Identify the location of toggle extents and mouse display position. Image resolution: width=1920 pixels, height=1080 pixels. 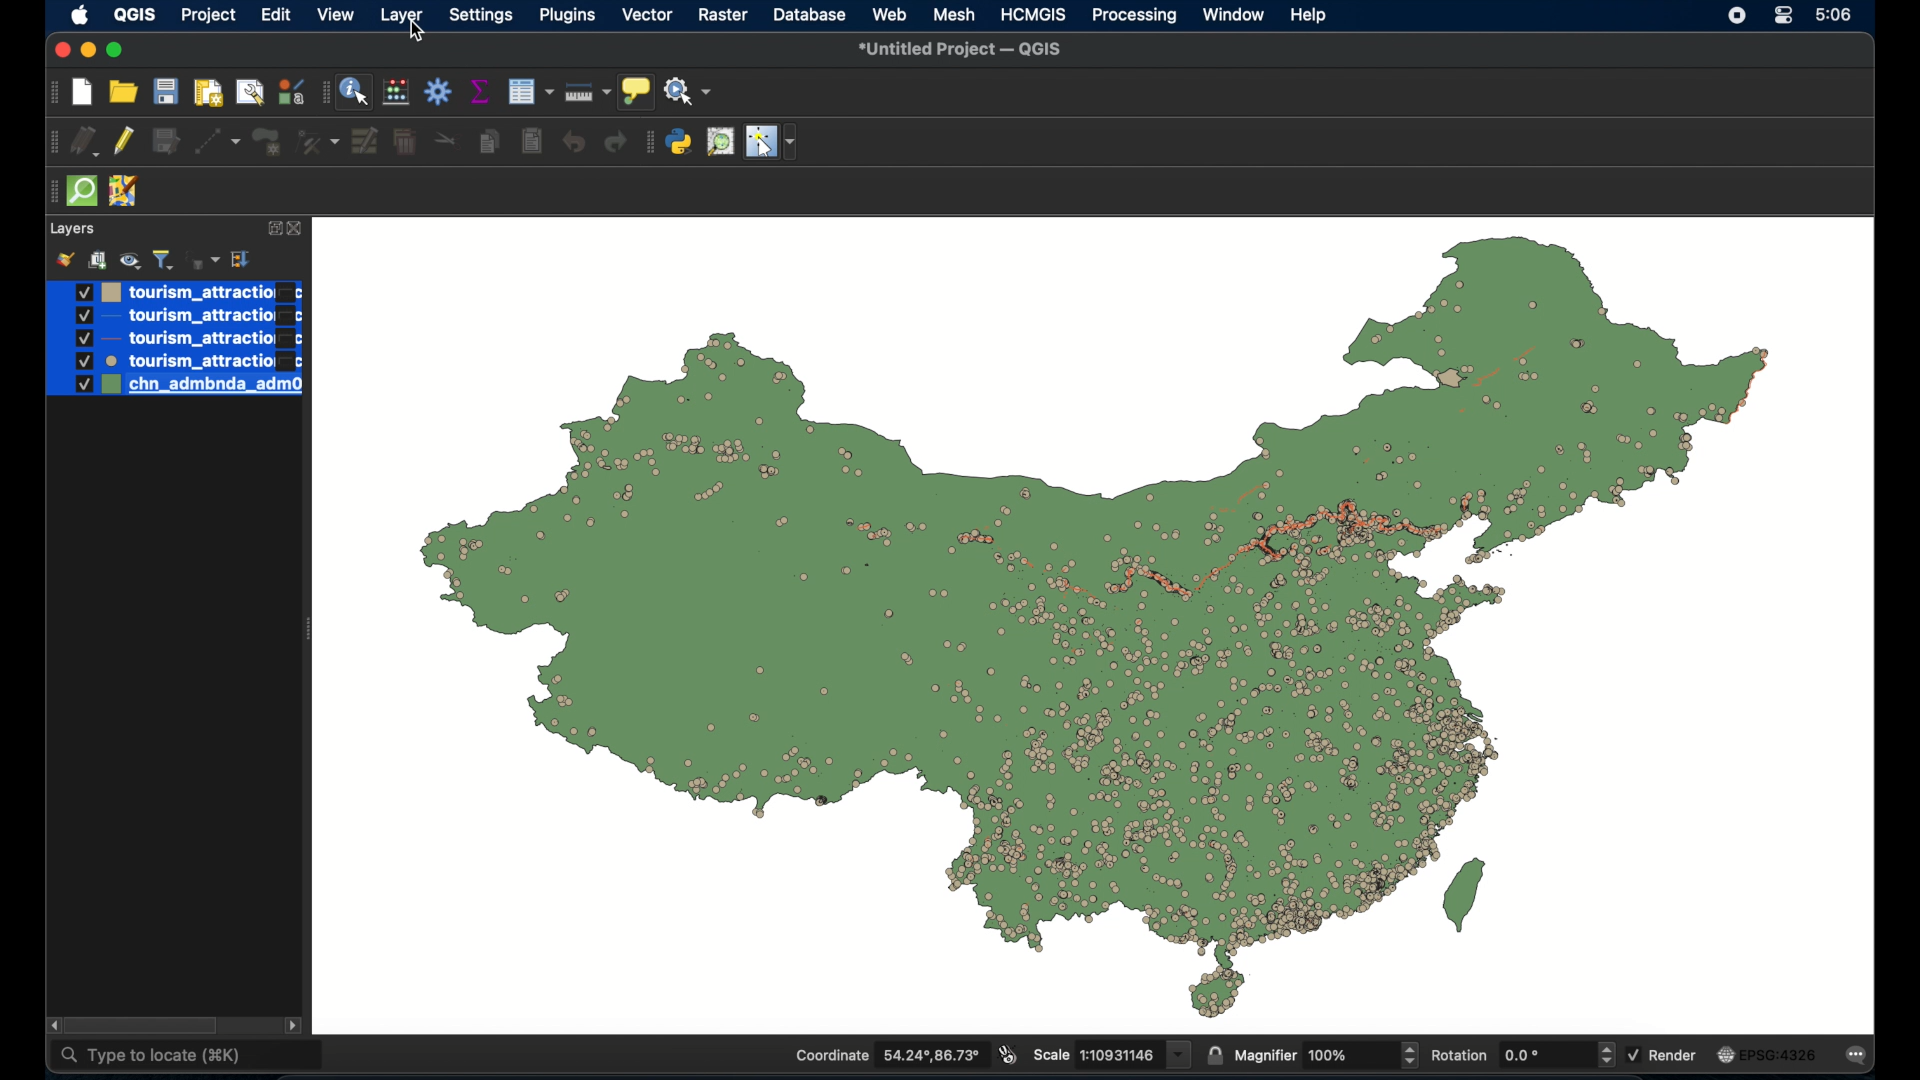
(1009, 1056).